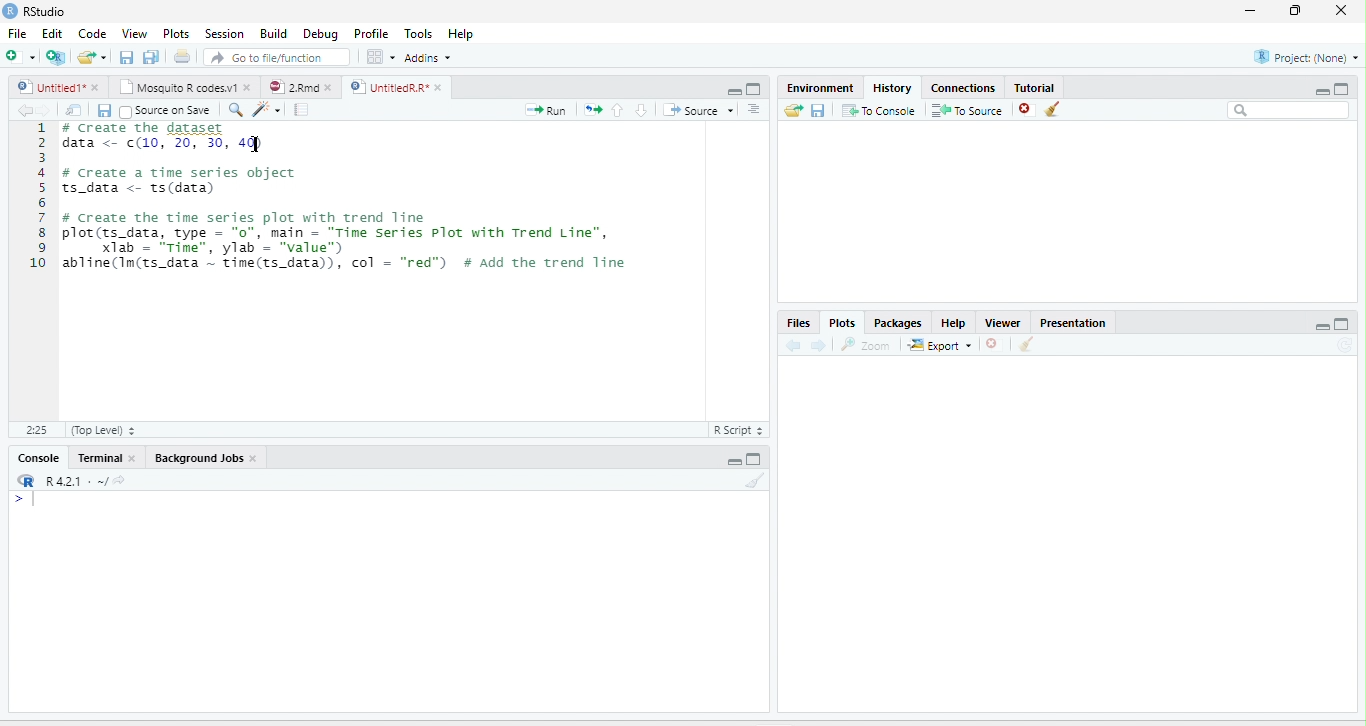 This screenshot has width=1366, height=726. I want to click on Environment, so click(822, 87).